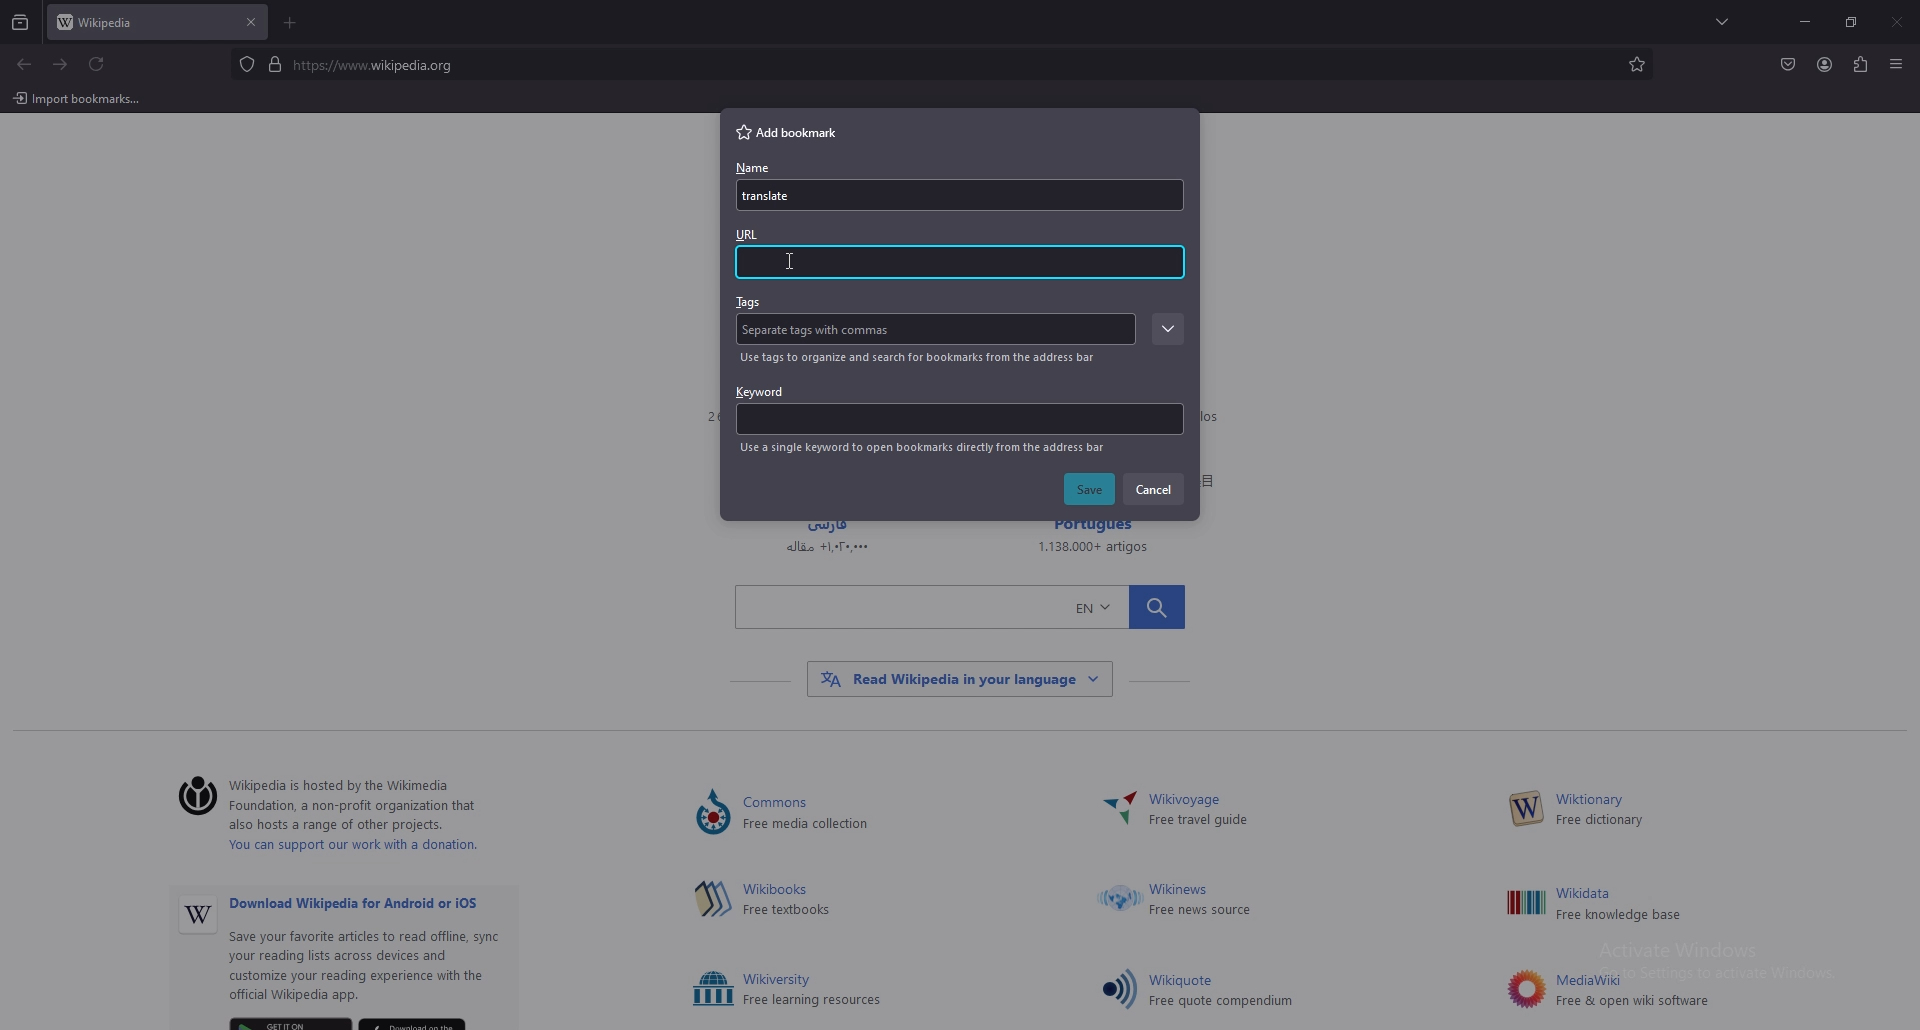  Describe the element at coordinates (1787, 63) in the screenshot. I see `save to pocket` at that location.